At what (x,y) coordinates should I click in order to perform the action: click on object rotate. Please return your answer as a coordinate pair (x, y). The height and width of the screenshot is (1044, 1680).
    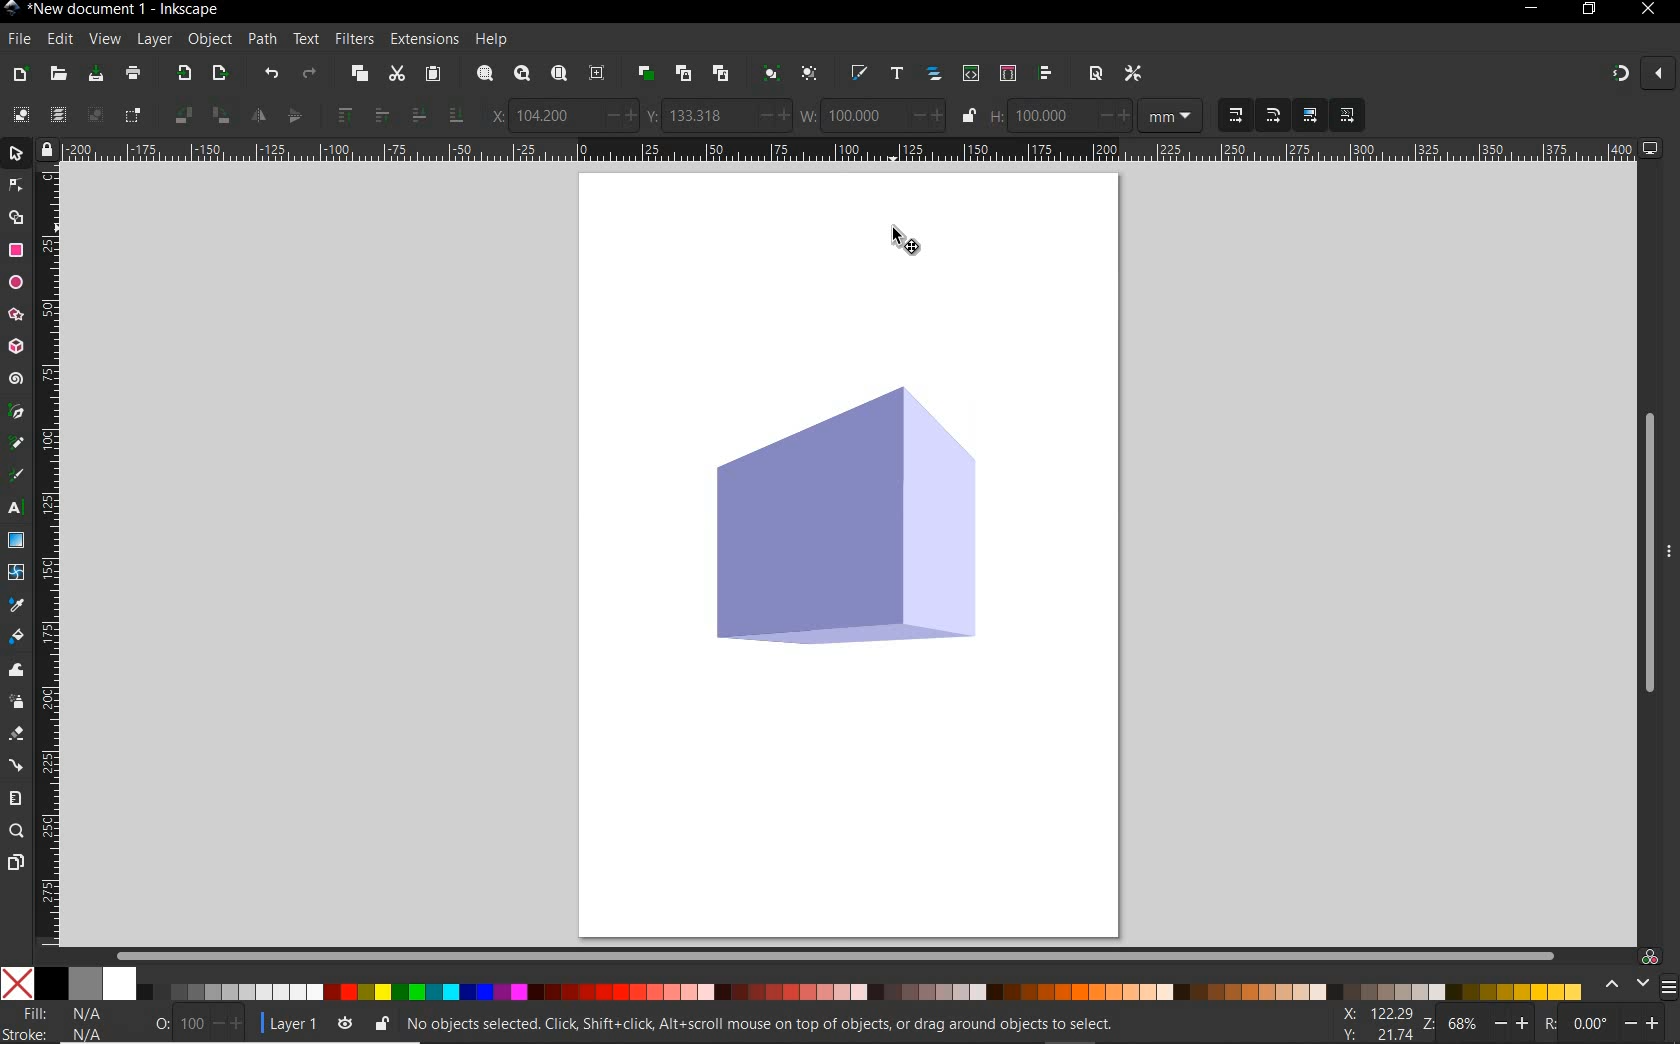
    Looking at the image, I should click on (181, 115).